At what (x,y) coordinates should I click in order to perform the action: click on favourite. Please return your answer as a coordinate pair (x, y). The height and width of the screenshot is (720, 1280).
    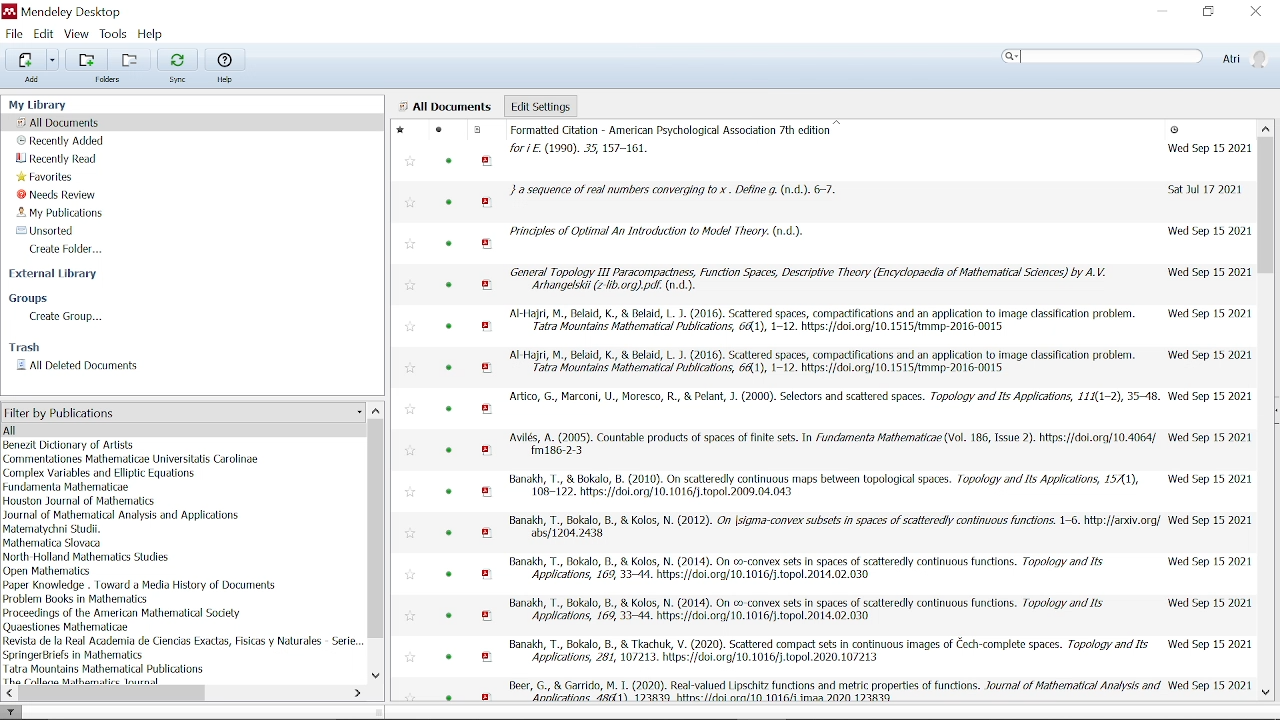
    Looking at the image, I should click on (408, 657).